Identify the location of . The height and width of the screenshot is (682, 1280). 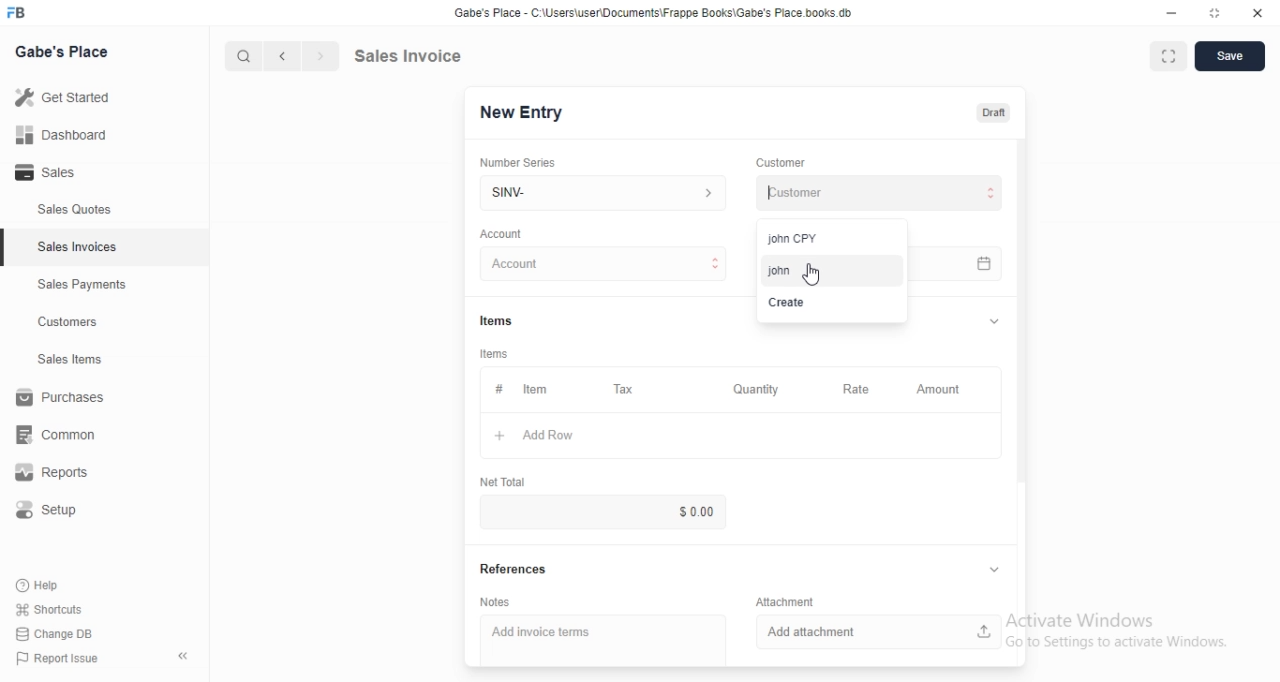
(788, 600).